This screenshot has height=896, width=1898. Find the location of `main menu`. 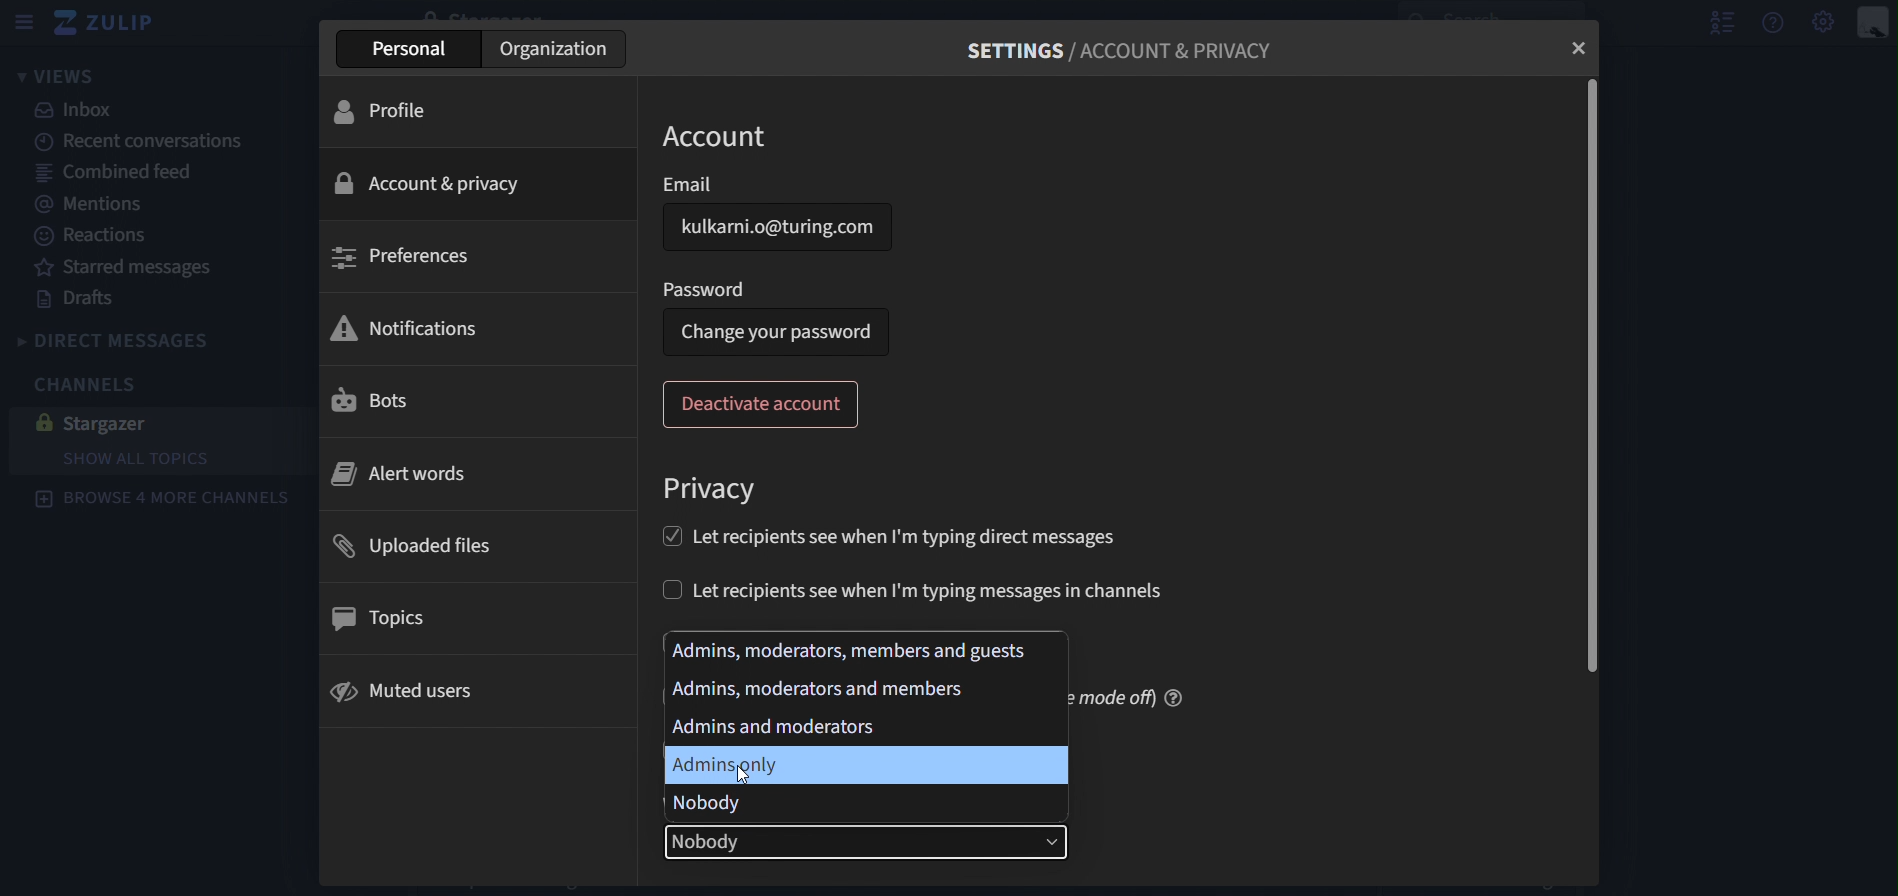

main menu is located at coordinates (1820, 24).